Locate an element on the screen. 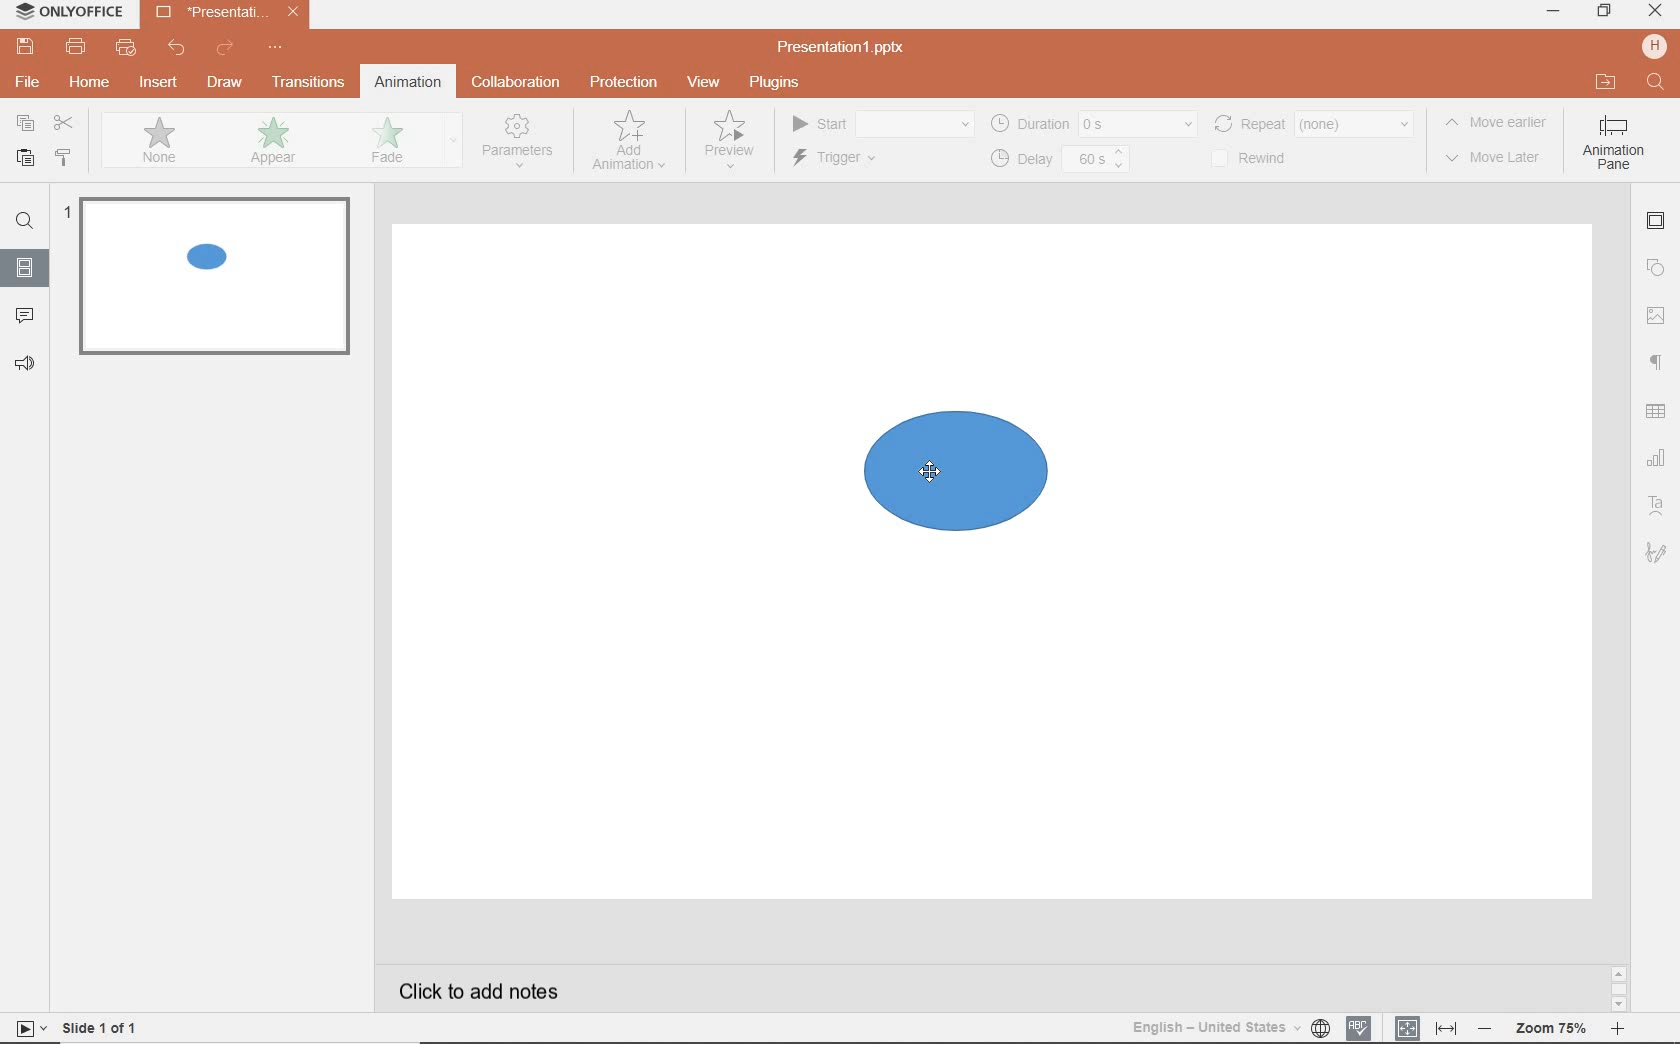 Image resolution: width=1680 pixels, height=1044 pixels. protection is located at coordinates (622, 81).